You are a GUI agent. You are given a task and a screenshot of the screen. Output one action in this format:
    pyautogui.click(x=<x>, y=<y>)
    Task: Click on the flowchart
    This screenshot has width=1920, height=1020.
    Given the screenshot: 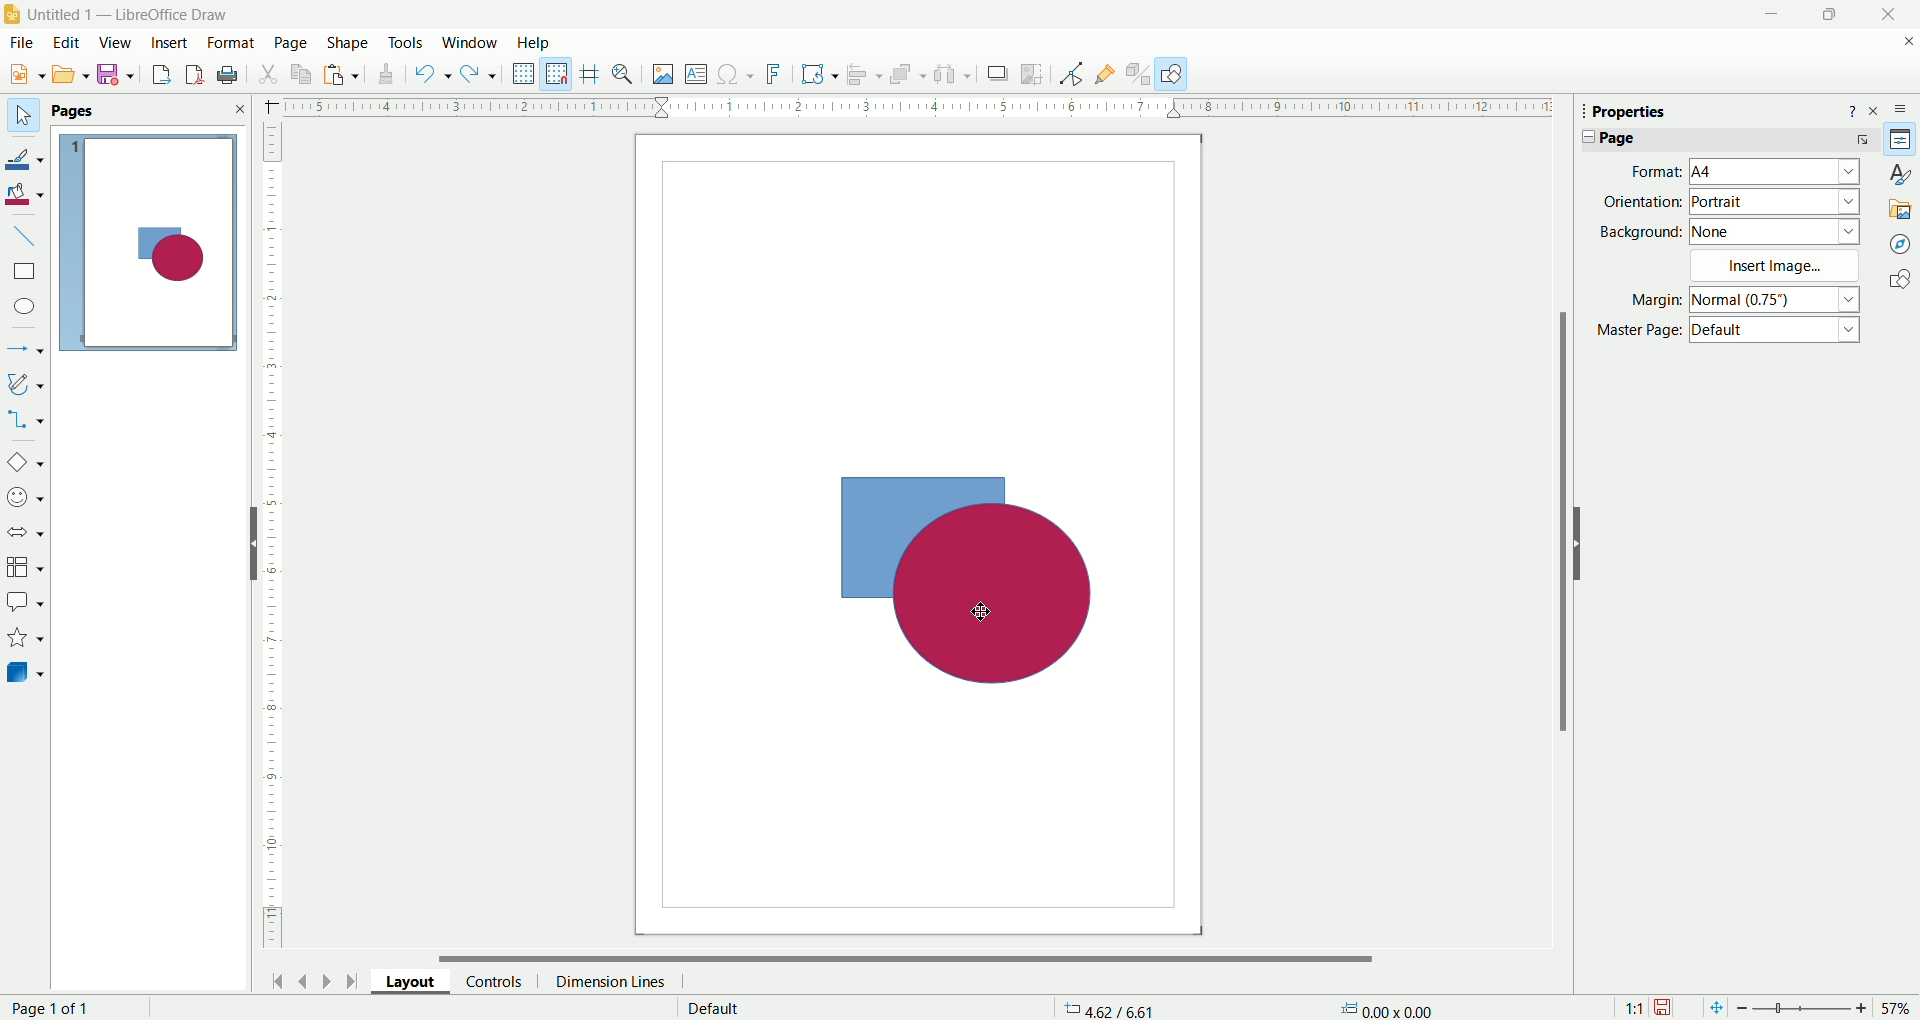 What is the action you would take?
    pyautogui.click(x=25, y=567)
    